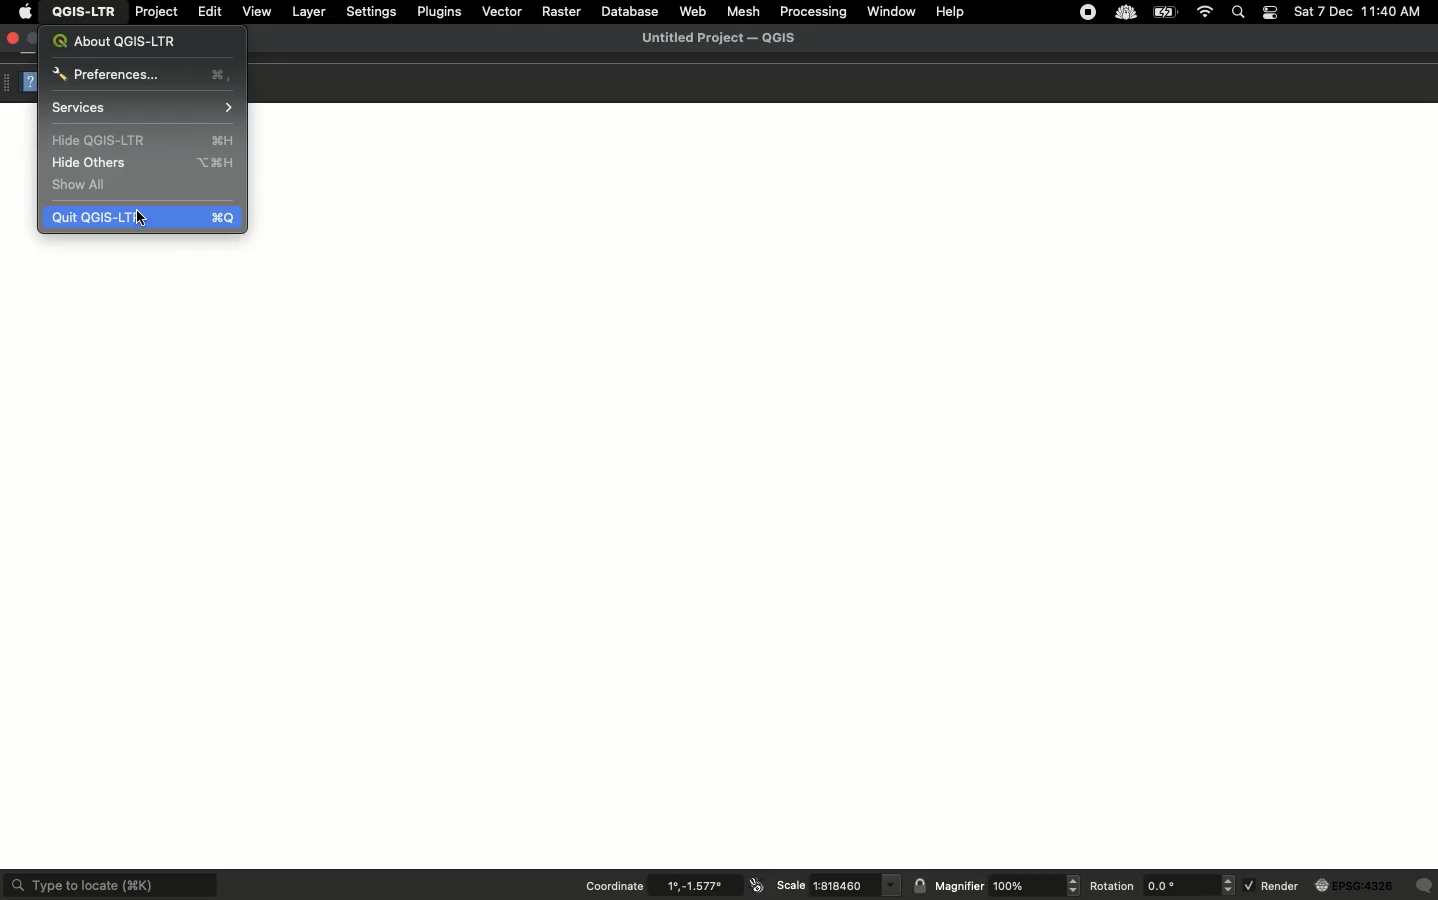  I want to click on Render, so click(1271, 886).